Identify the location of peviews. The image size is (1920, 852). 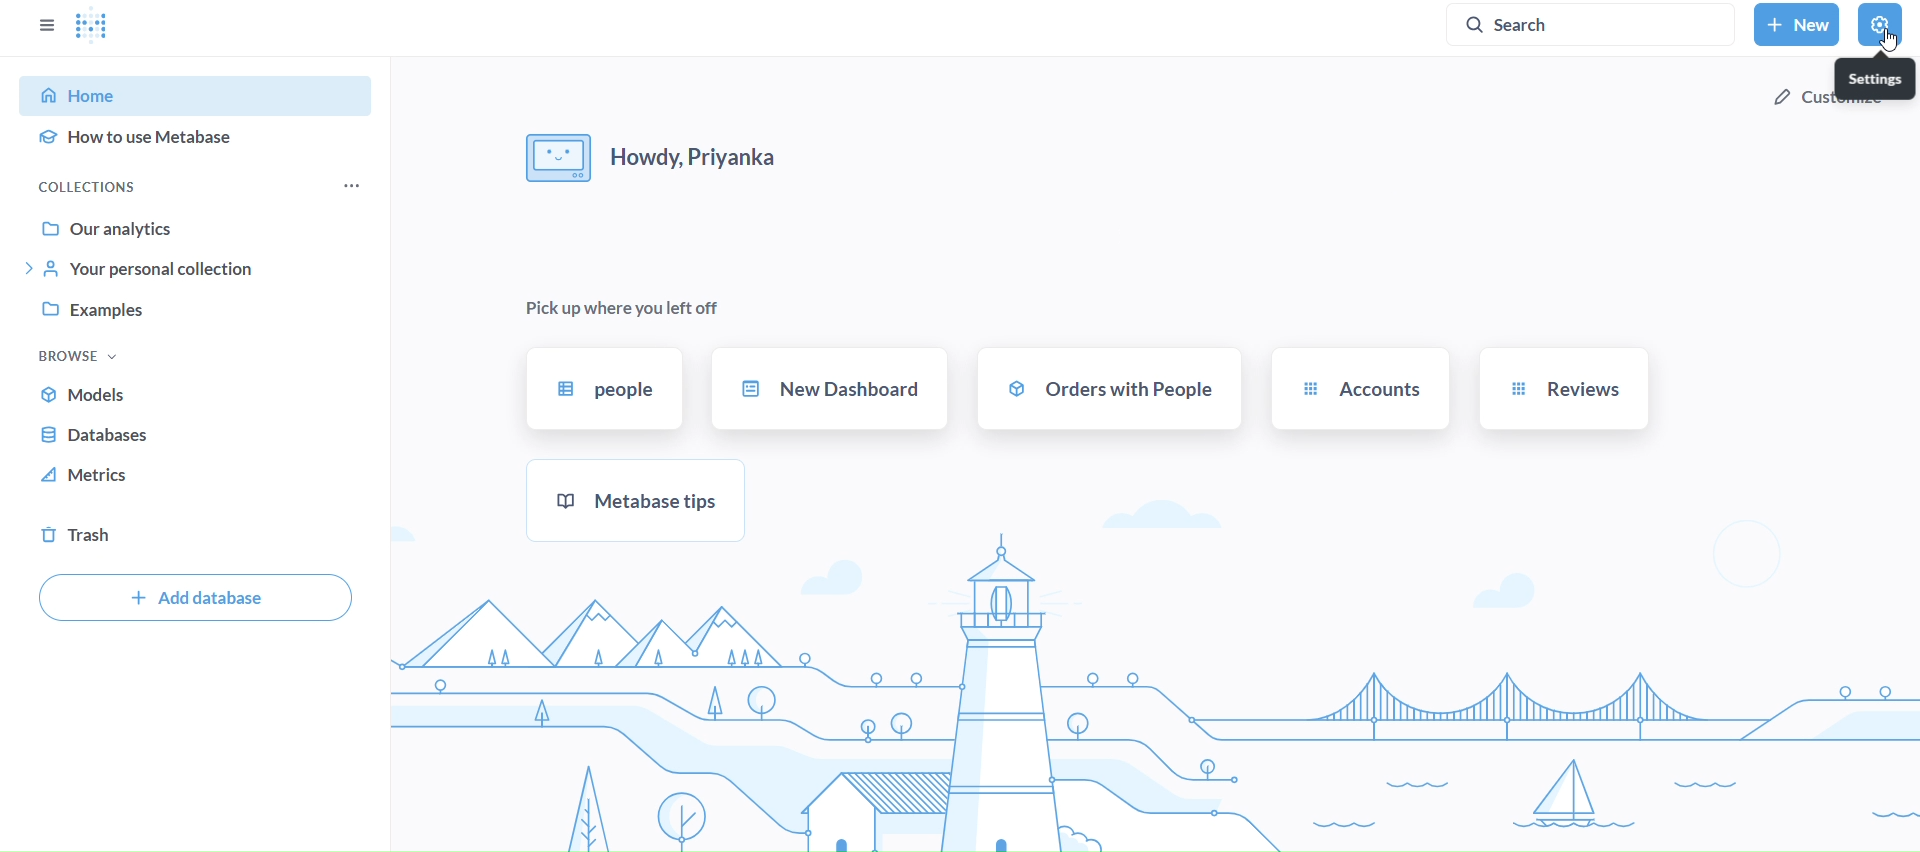
(1563, 388).